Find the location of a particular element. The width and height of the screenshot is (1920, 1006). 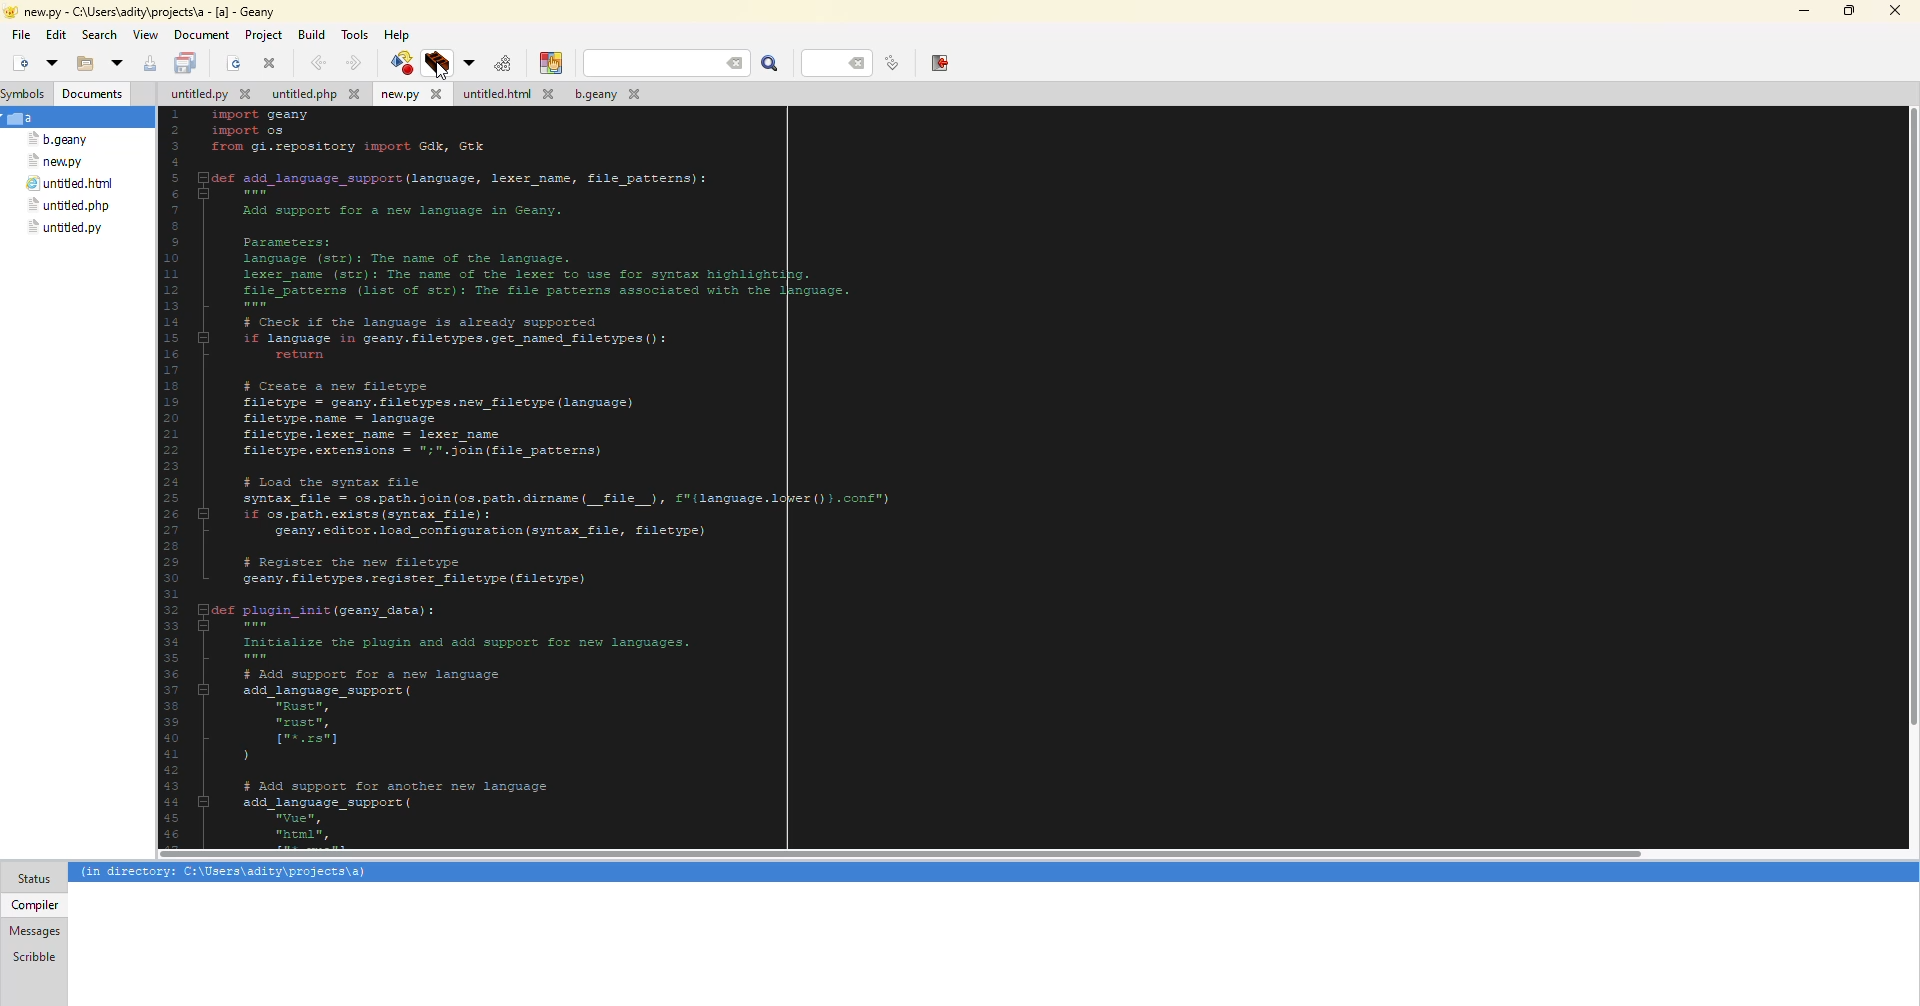

back is located at coordinates (319, 62).